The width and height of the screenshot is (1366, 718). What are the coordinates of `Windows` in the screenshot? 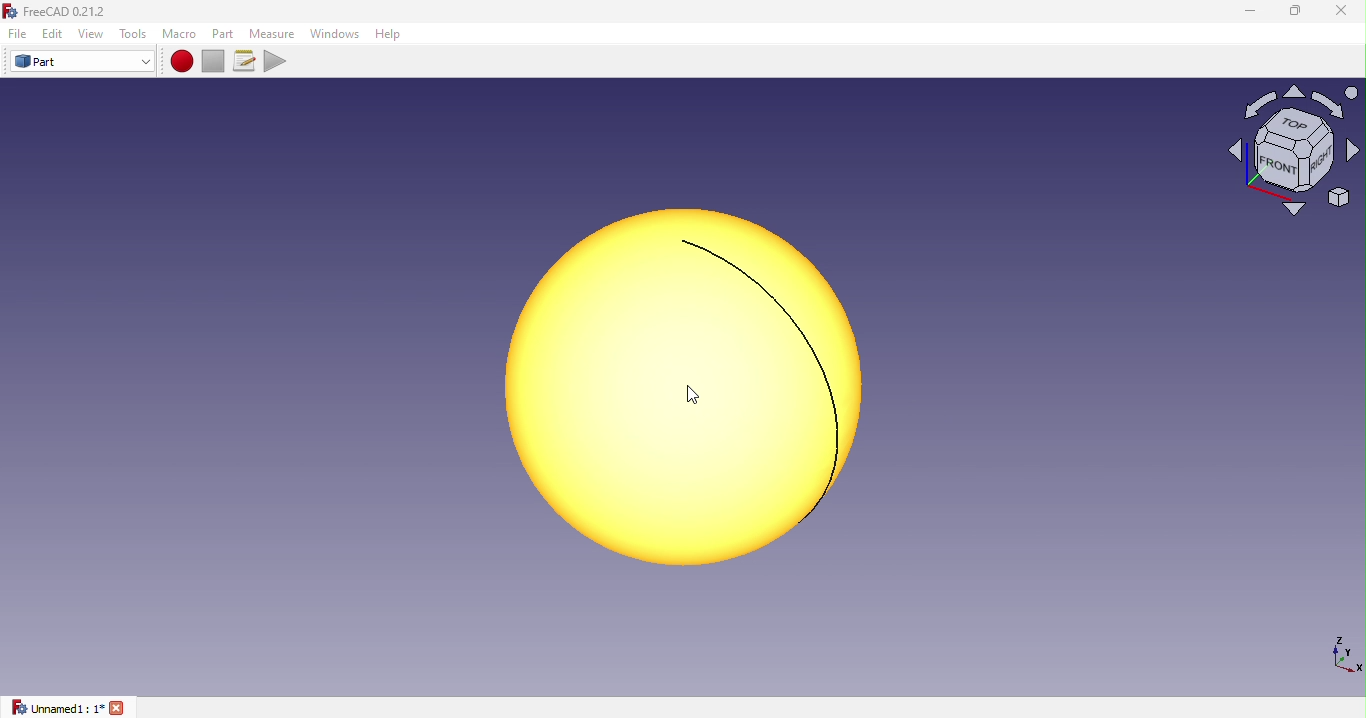 It's located at (334, 34).